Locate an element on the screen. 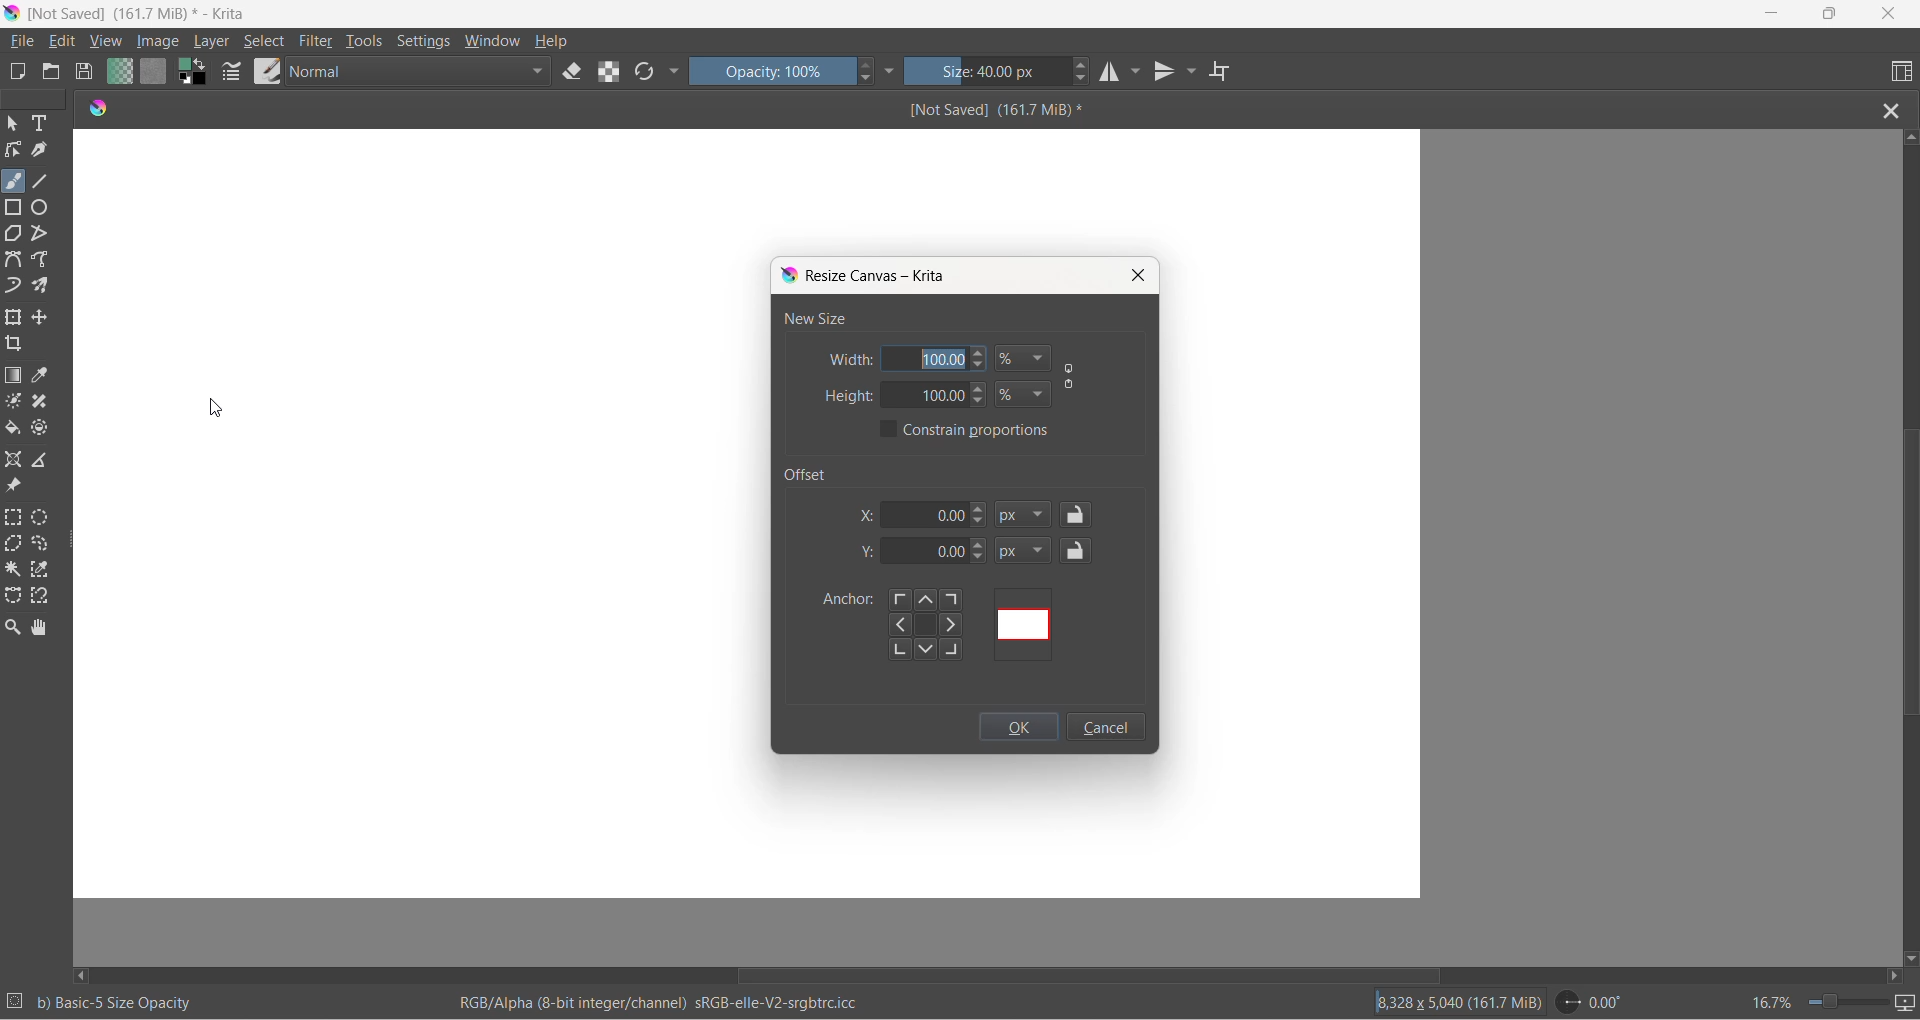 The width and height of the screenshot is (1920, 1020). file is located at coordinates (25, 42).